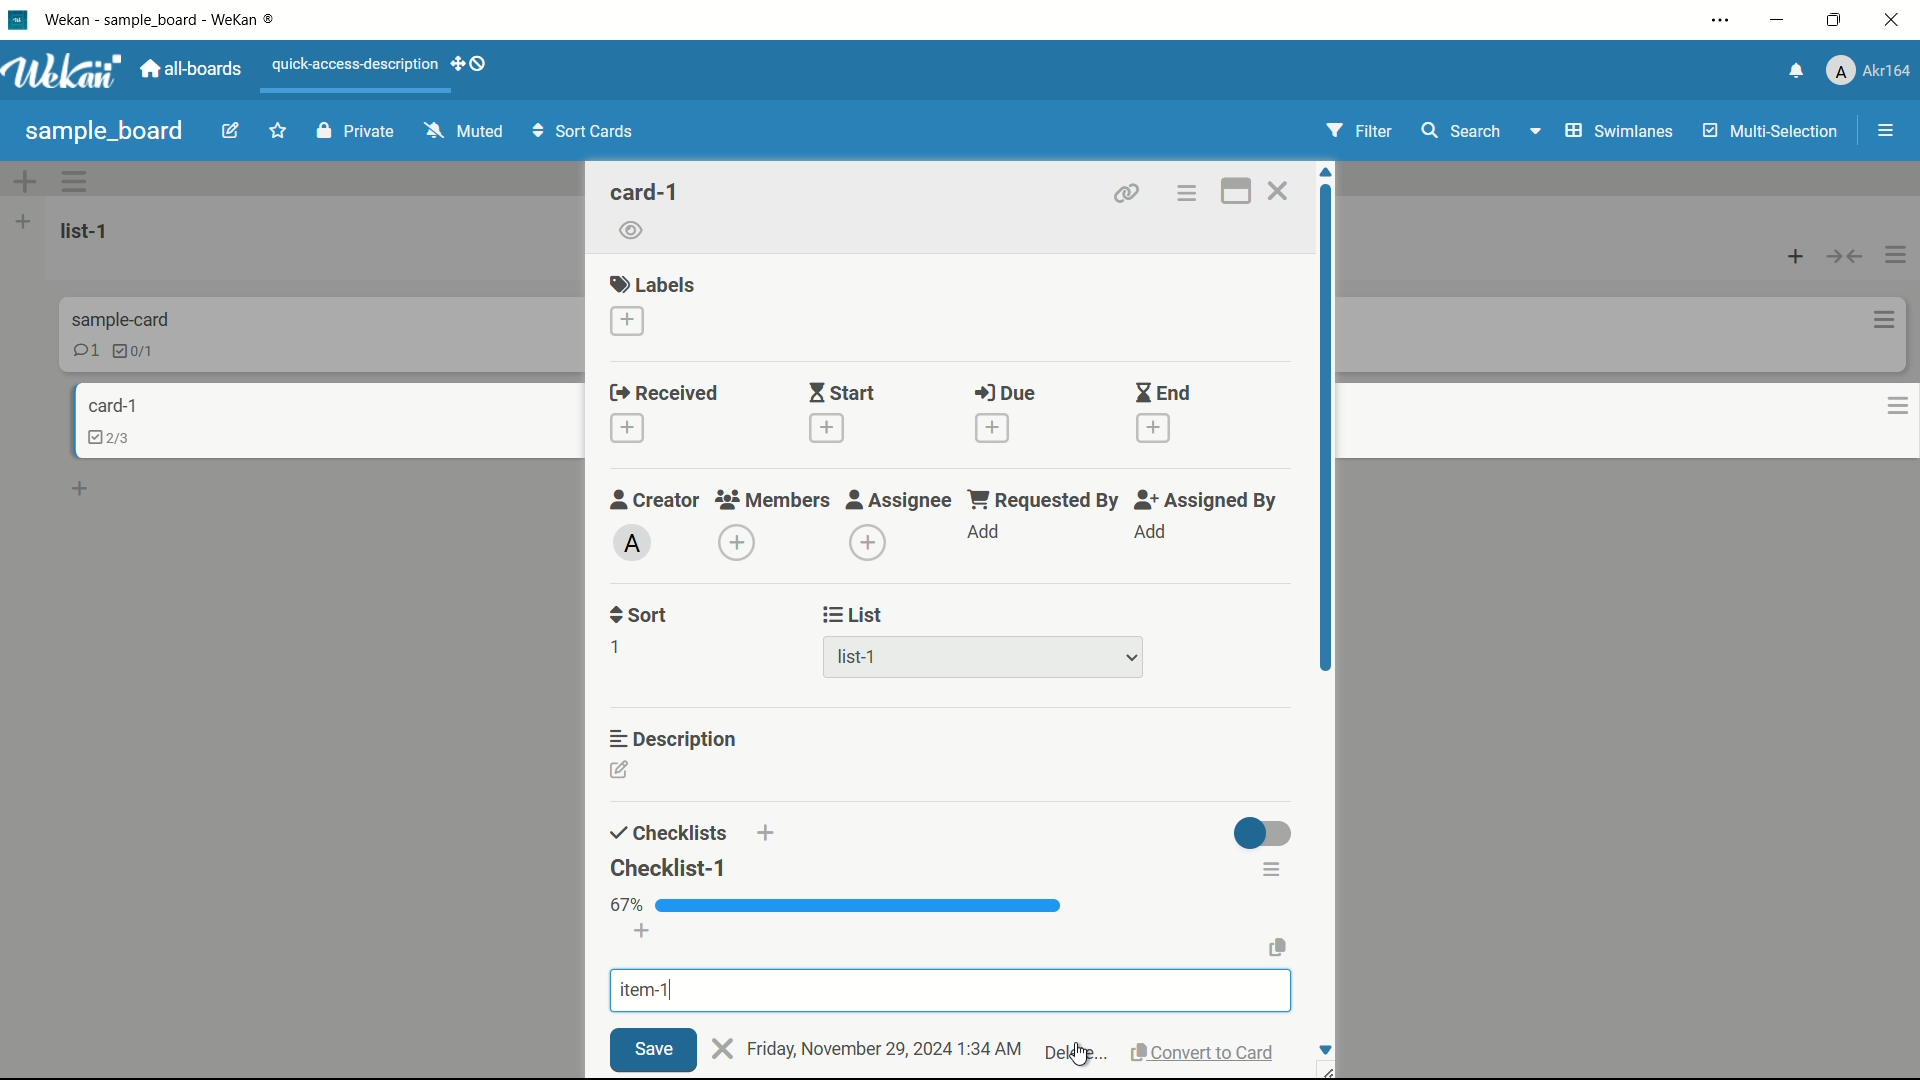  I want to click on sort, so click(638, 616).